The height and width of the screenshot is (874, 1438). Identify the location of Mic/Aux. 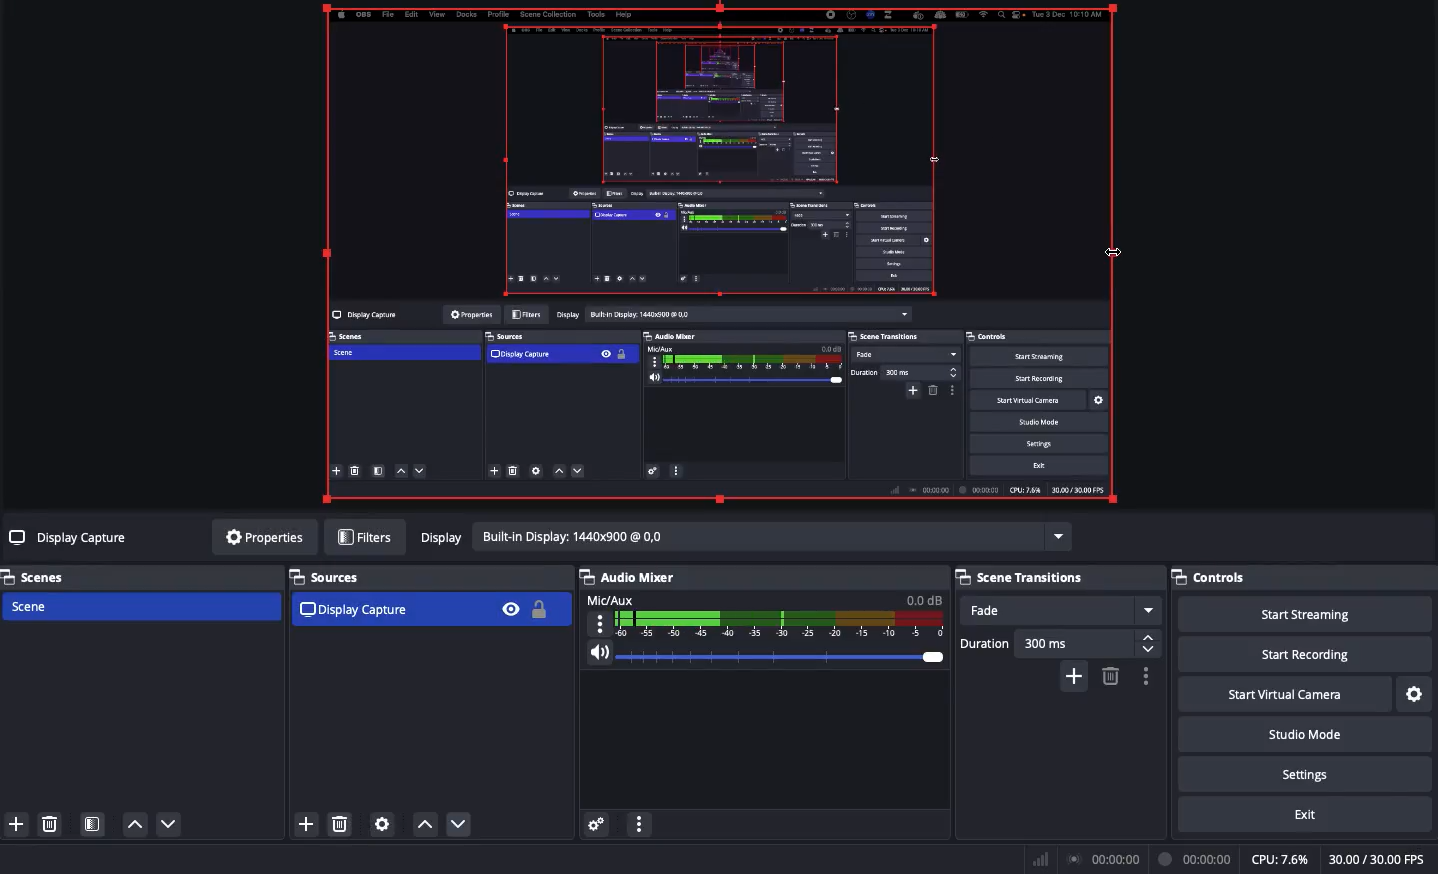
(762, 614).